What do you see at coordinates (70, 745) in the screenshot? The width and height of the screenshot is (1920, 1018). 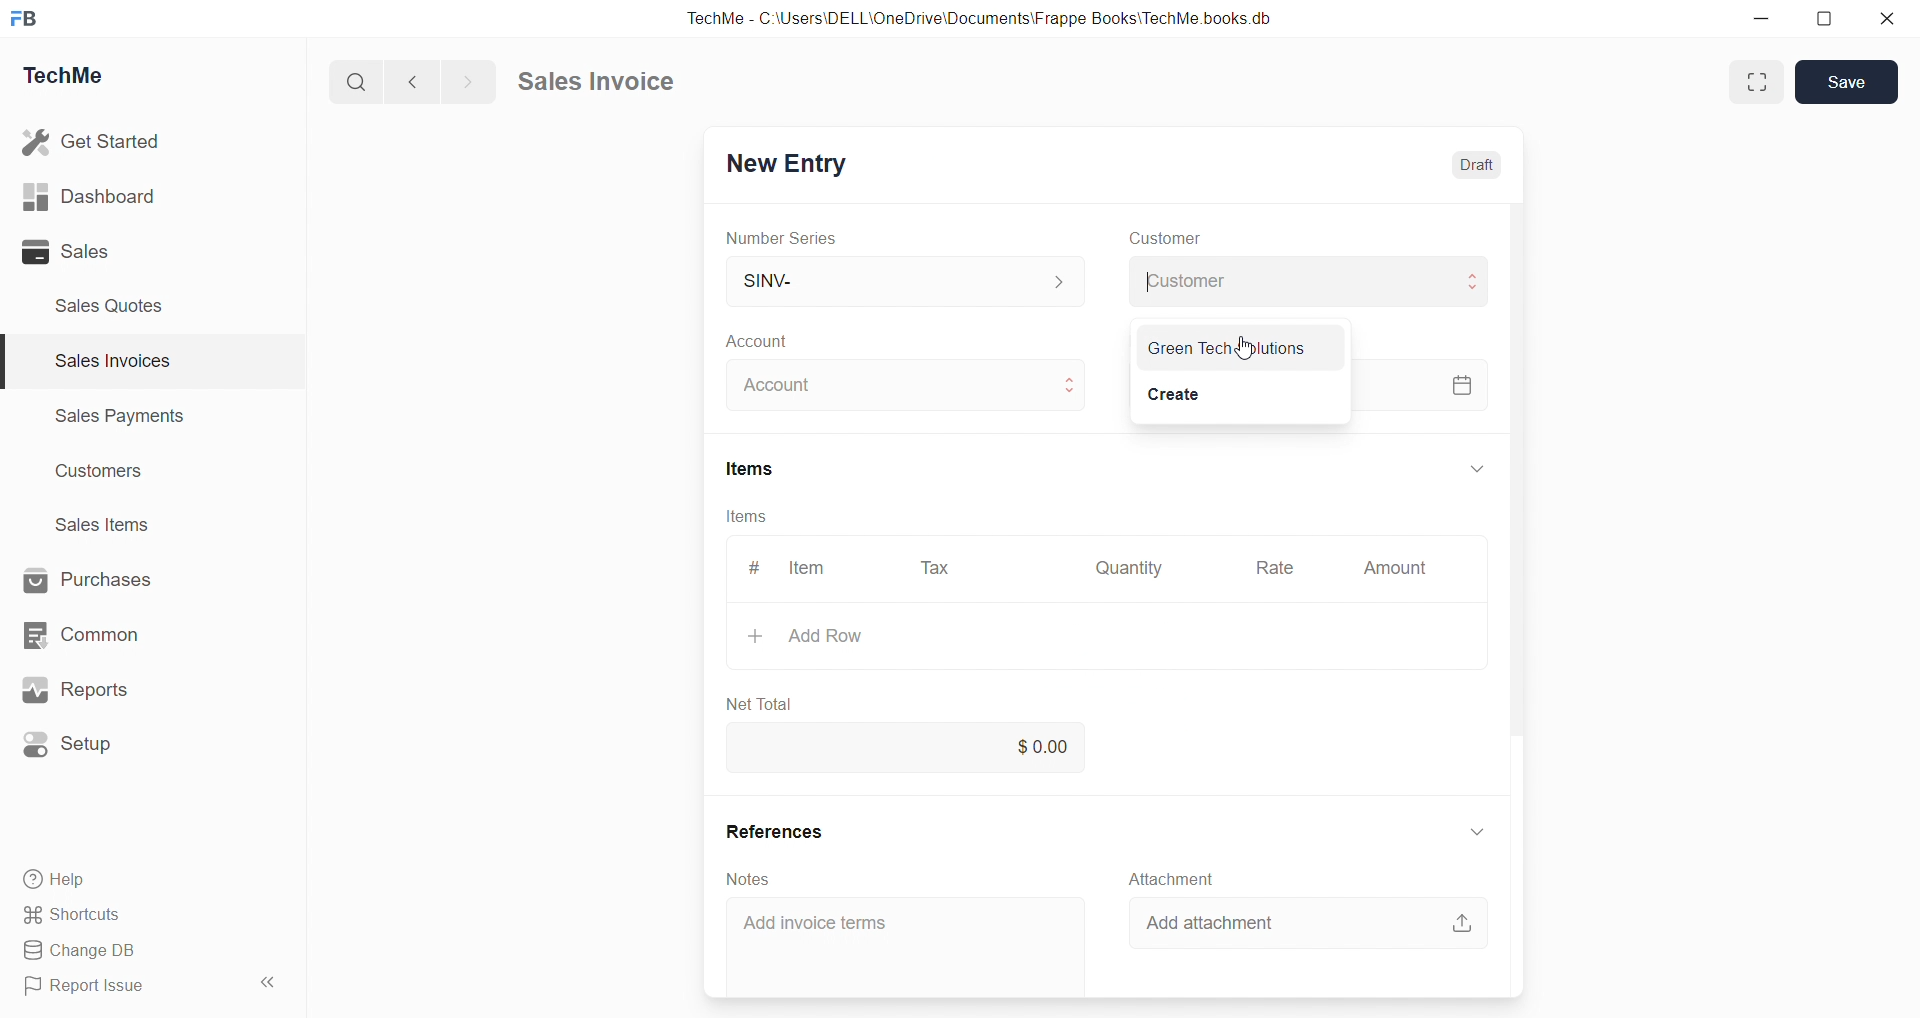 I see `Setup` at bounding box center [70, 745].